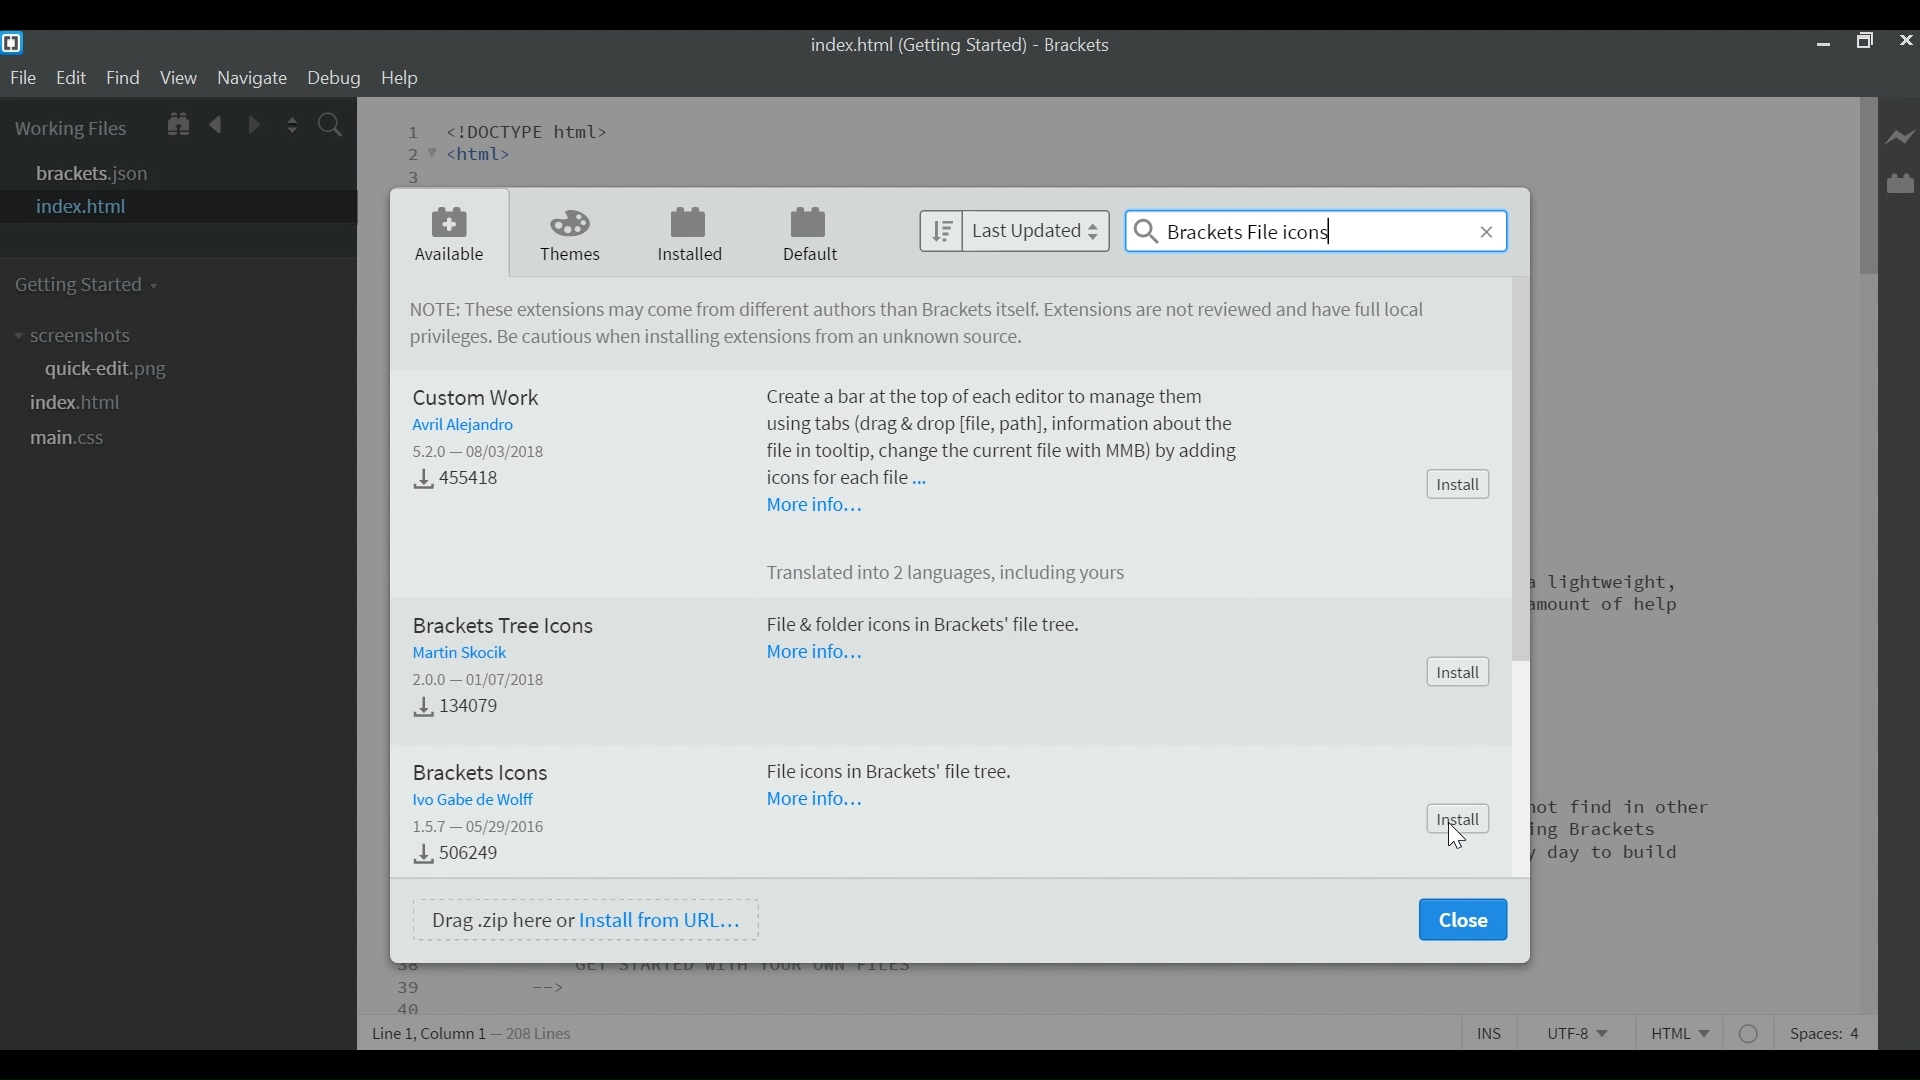 The image size is (1920, 1080). I want to click on Find, so click(123, 79).